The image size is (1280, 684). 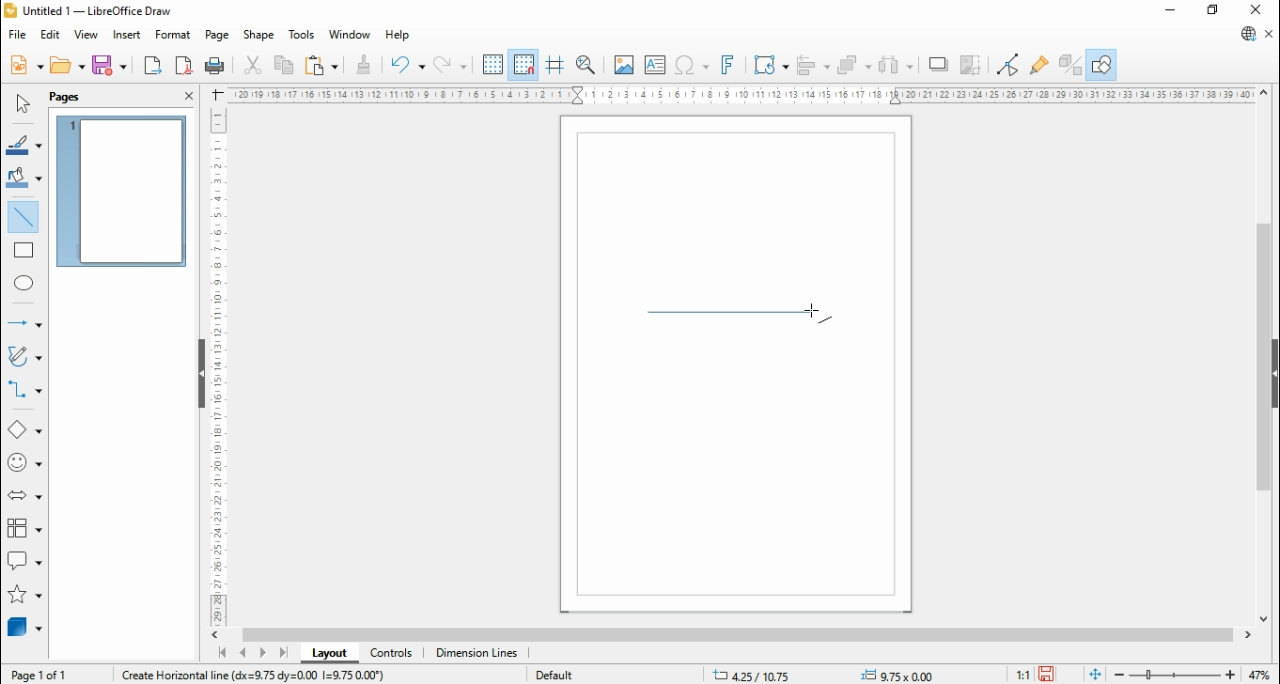 What do you see at coordinates (690, 65) in the screenshot?
I see `insert special character` at bounding box center [690, 65].